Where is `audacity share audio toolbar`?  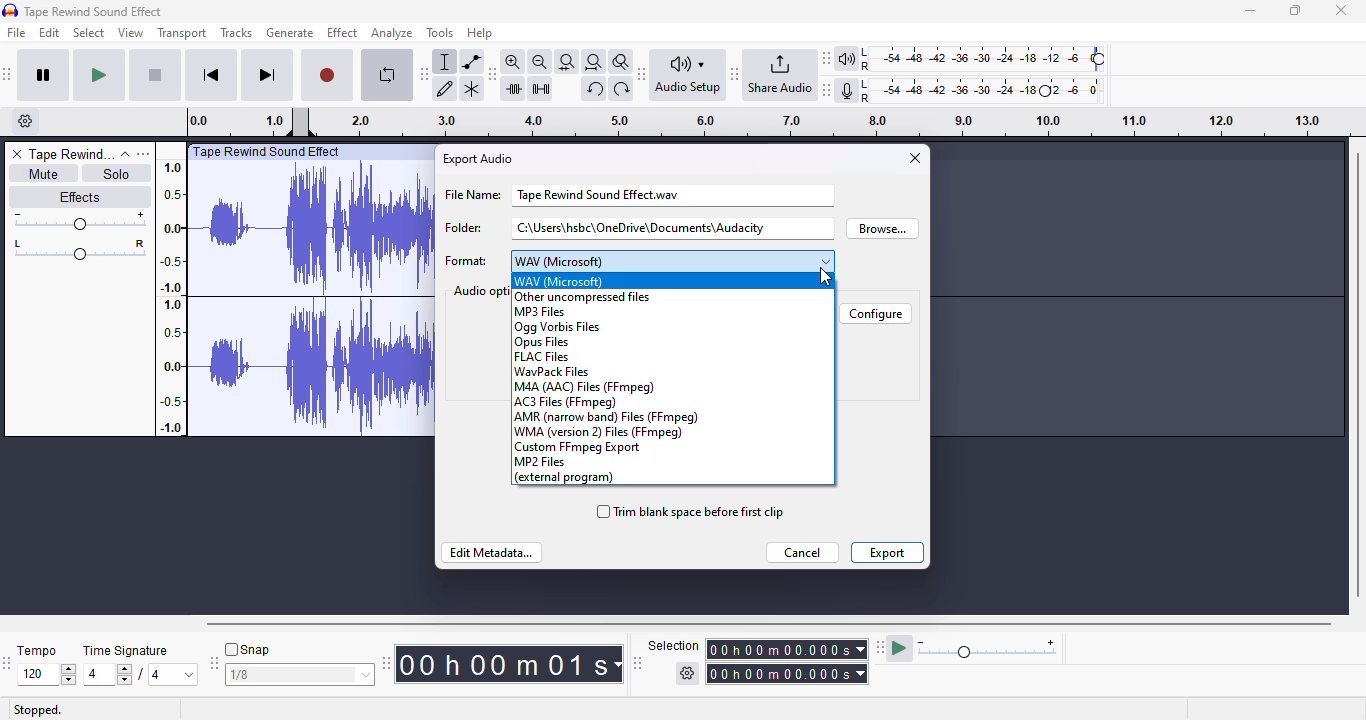
audacity share audio toolbar is located at coordinates (774, 76).